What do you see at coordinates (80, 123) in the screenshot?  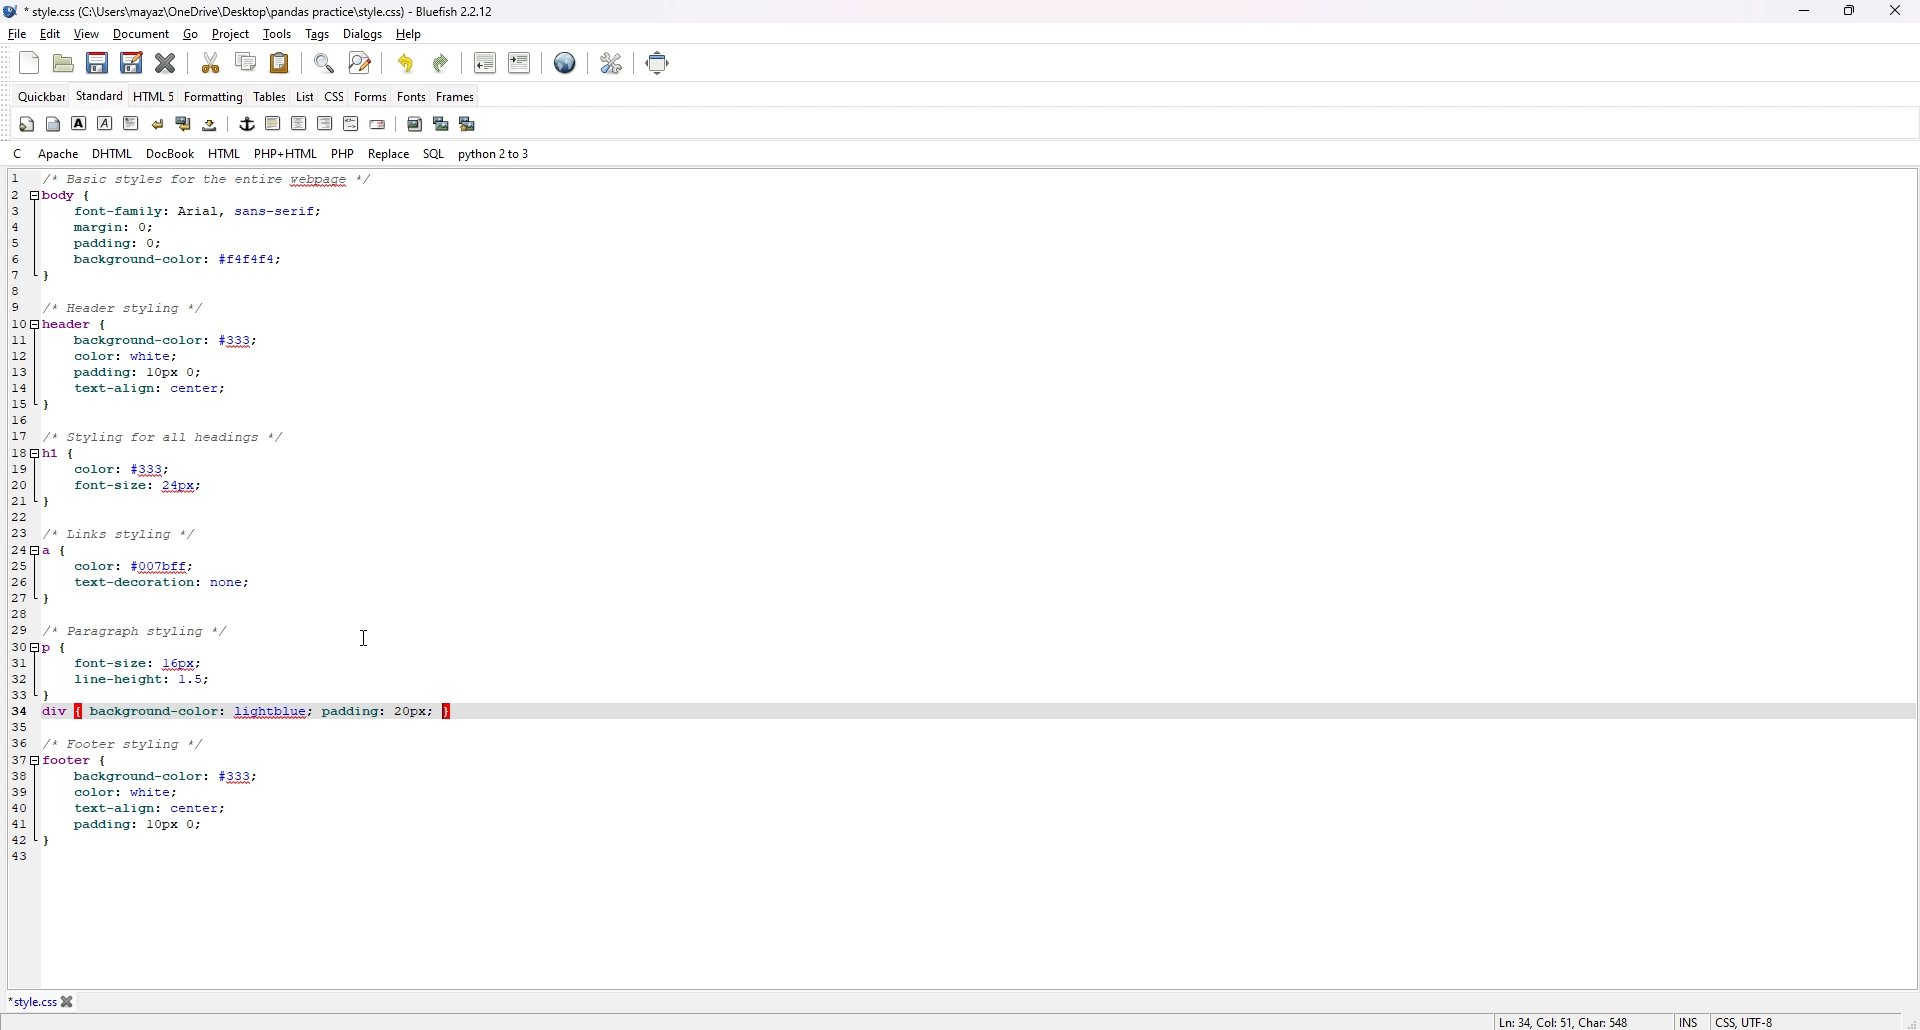 I see `bold` at bounding box center [80, 123].